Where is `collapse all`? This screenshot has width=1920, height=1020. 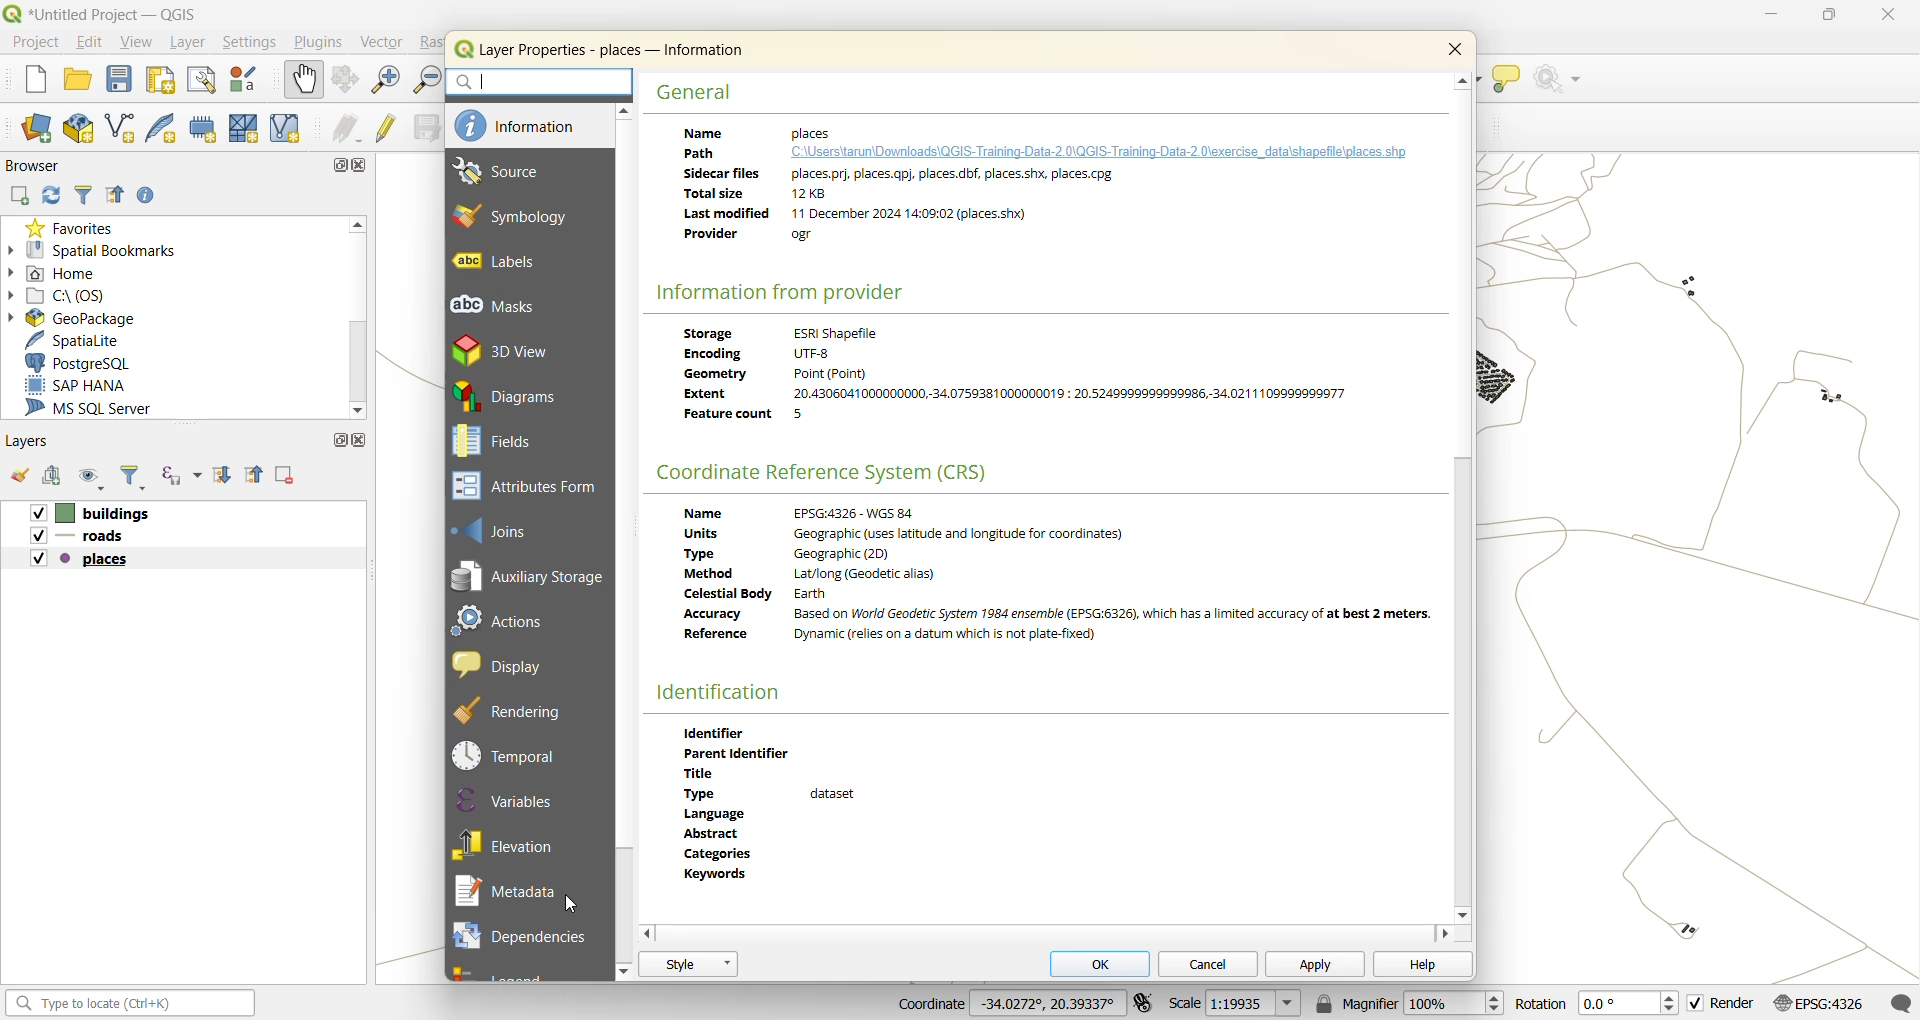 collapse all is located at coordinates (113, 195).